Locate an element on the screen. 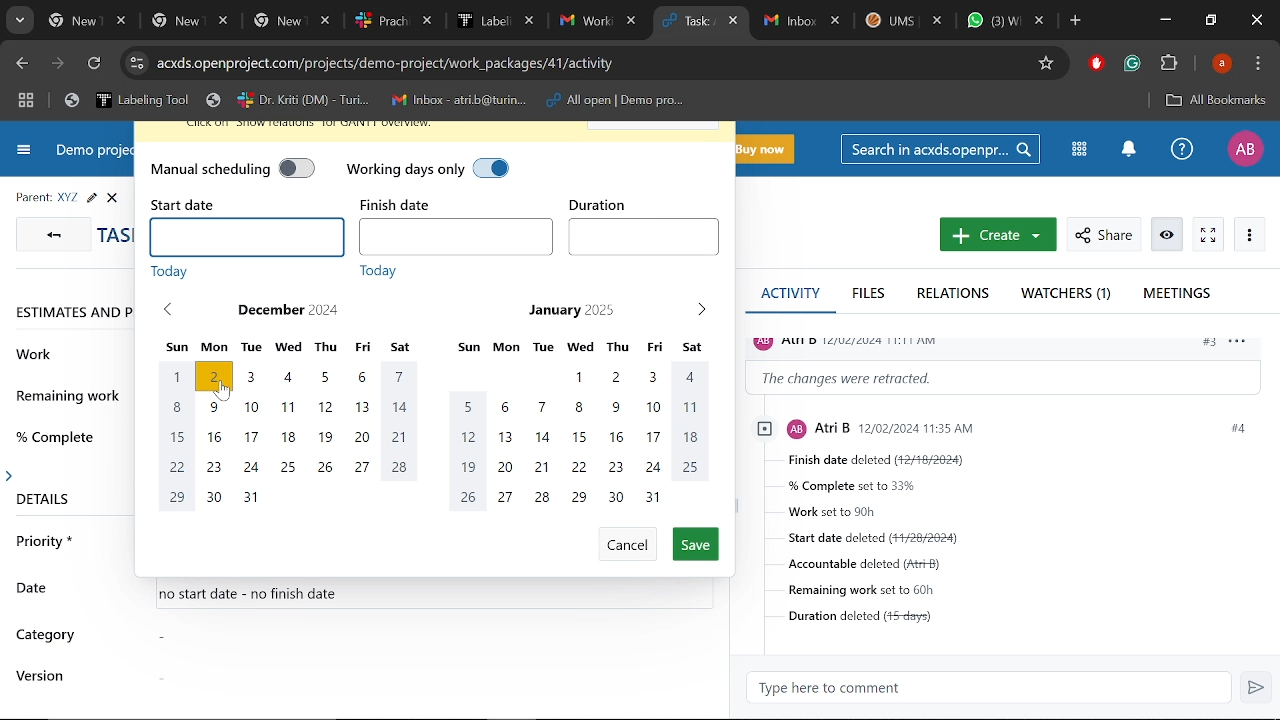  Activity is located at coordinates (789, 298).